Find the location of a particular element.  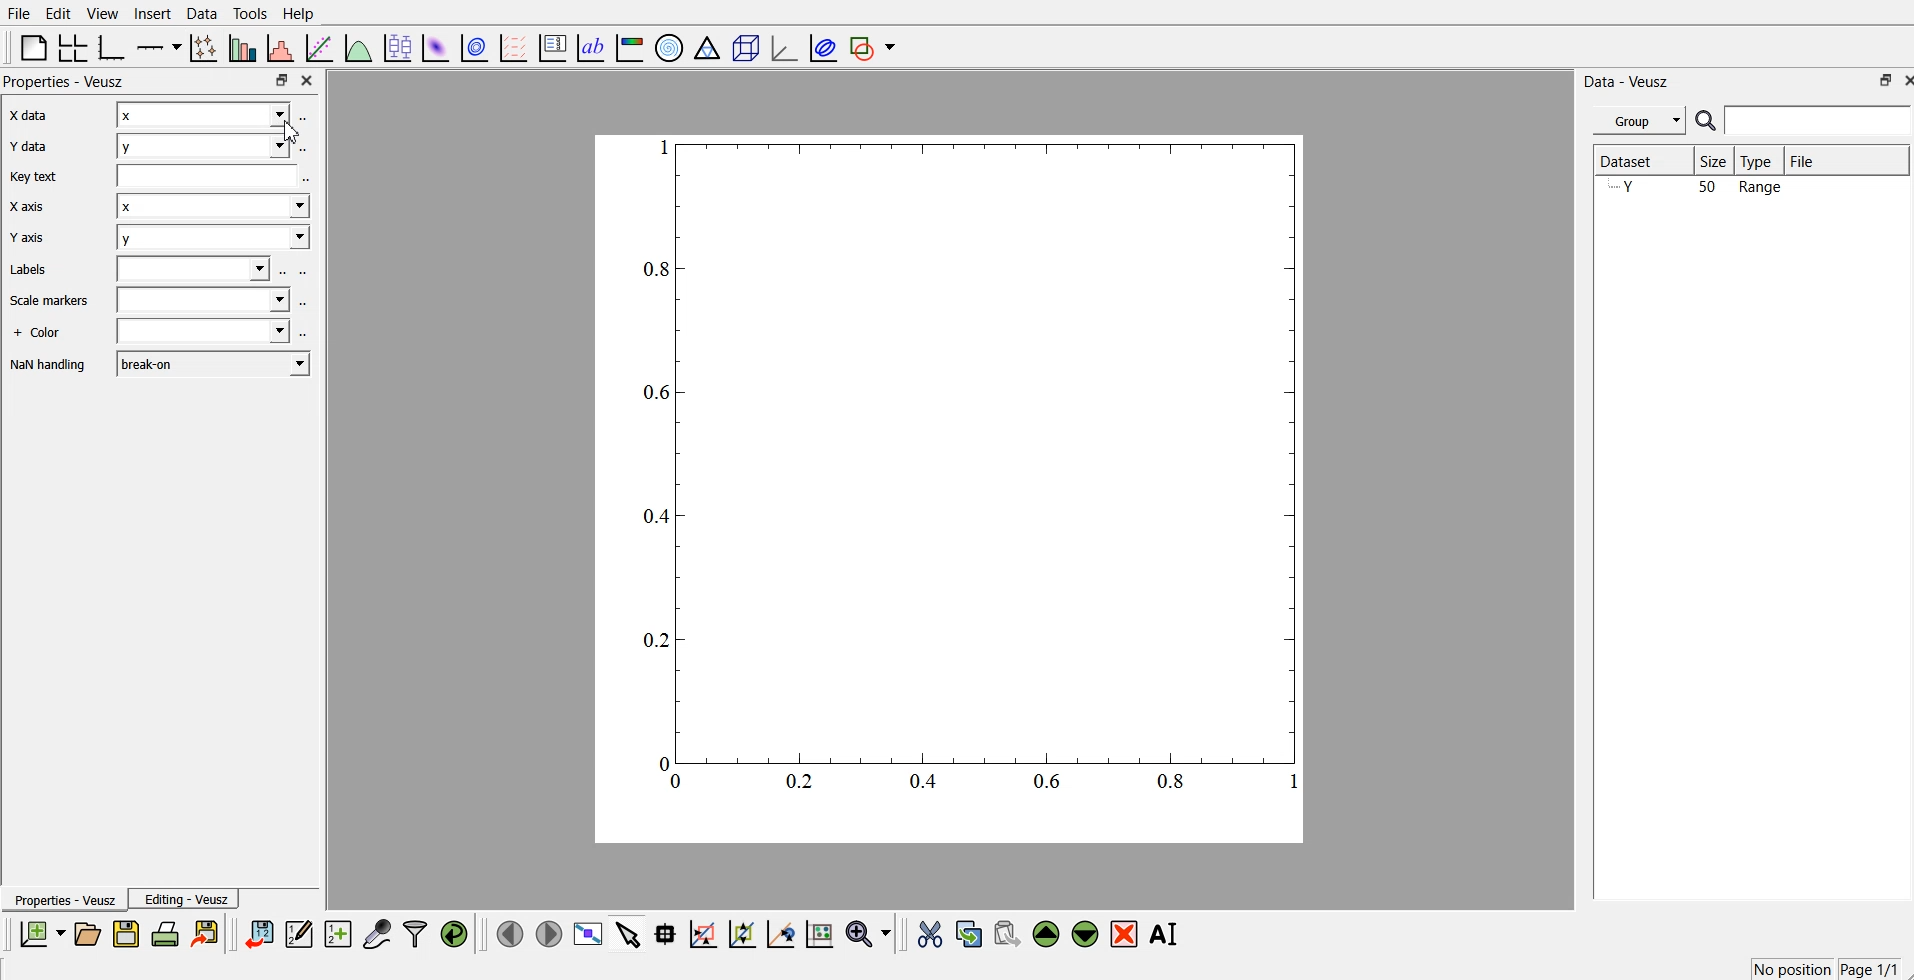

Page 1/1  is located at coordinates (1869, 968).